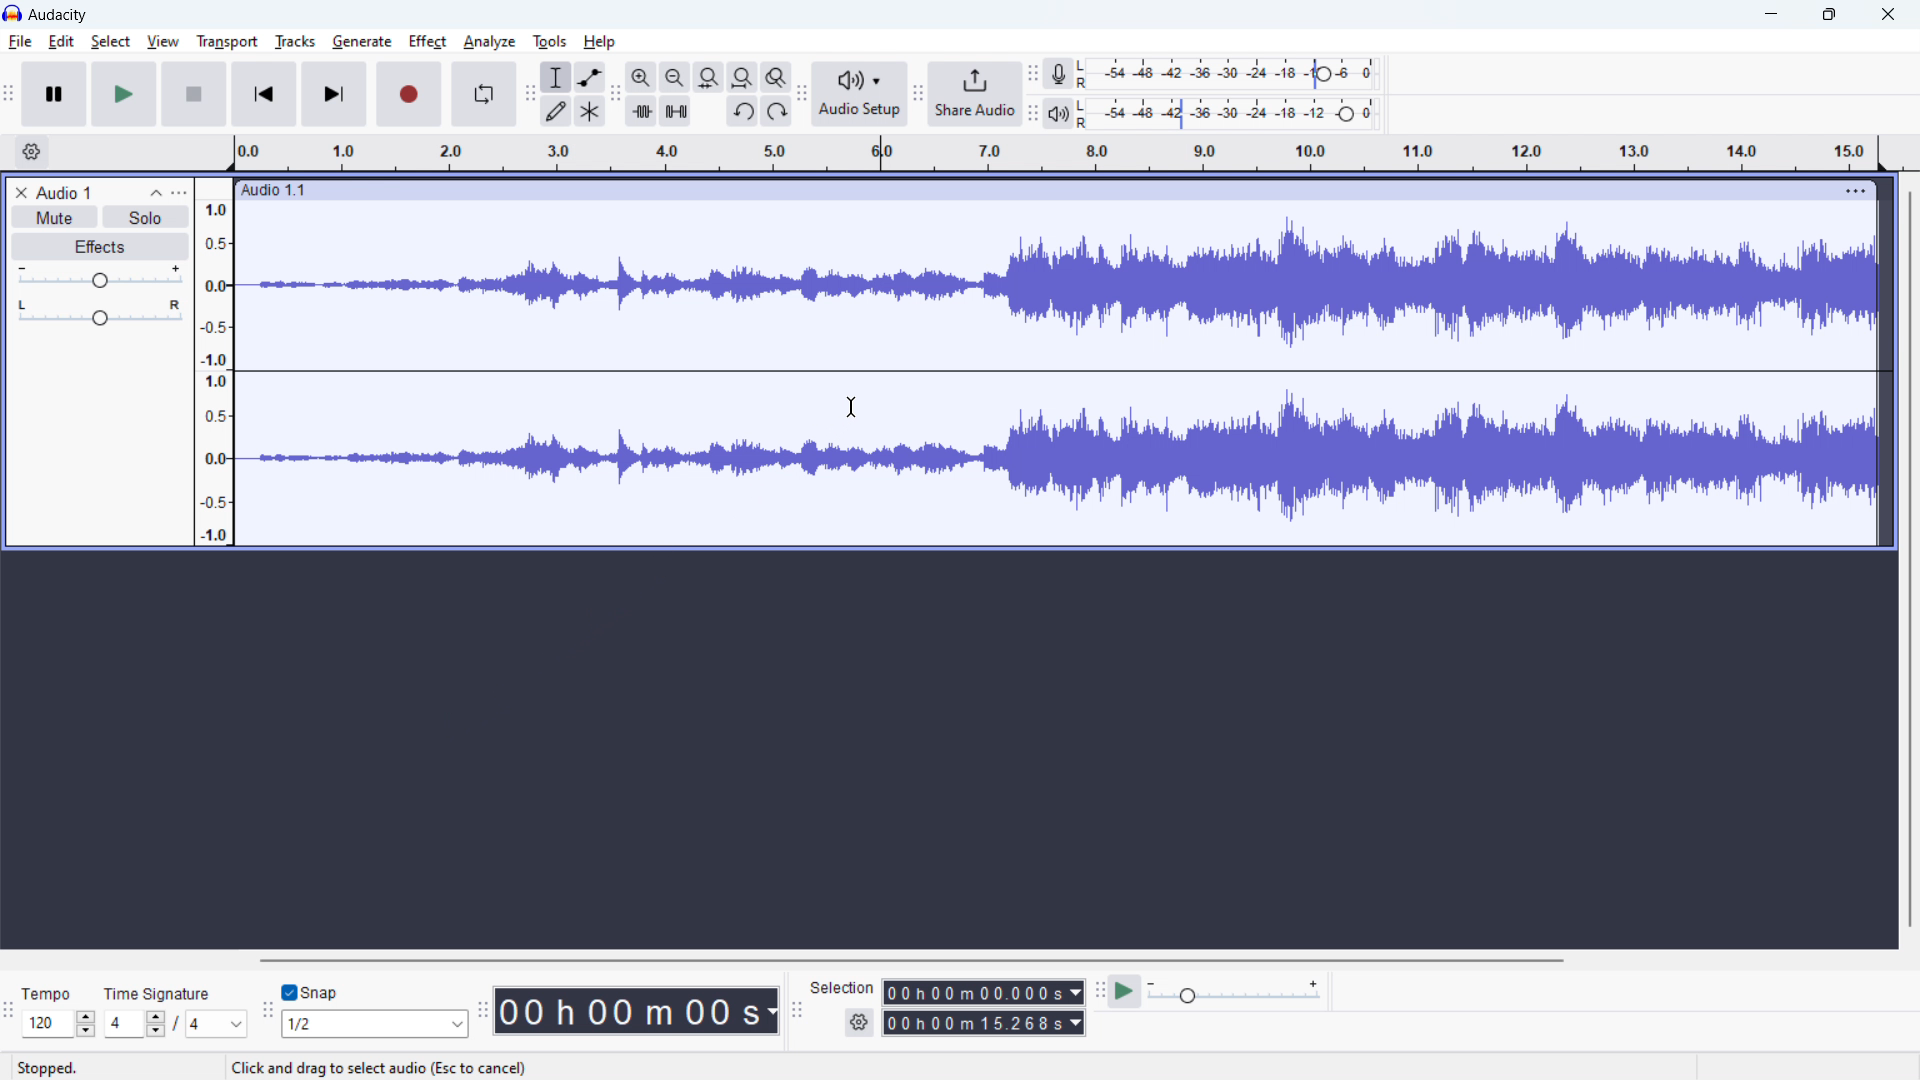 Image resolution: width=1920 pixels, height=1080 pixels. Describe the element at coordinates (227, 42) in the screenshot. I see `transport` at that location.